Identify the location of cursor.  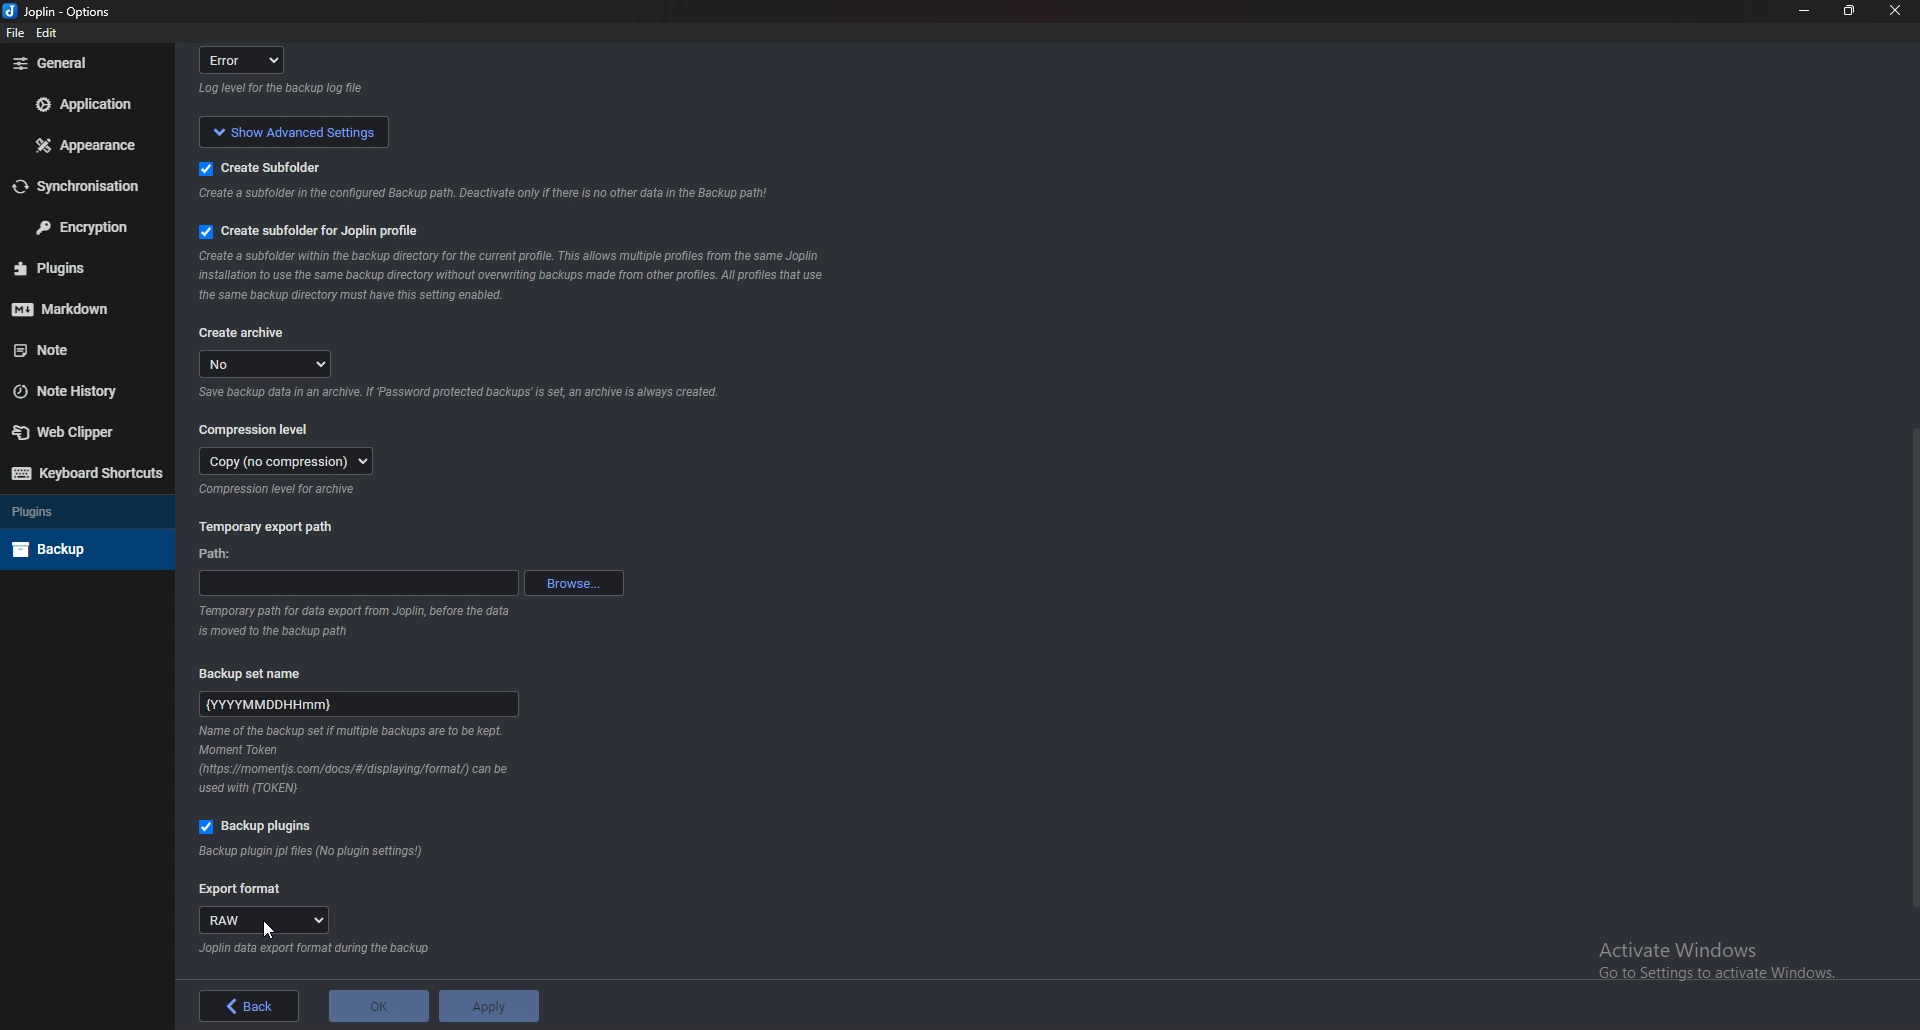
(270, 929).